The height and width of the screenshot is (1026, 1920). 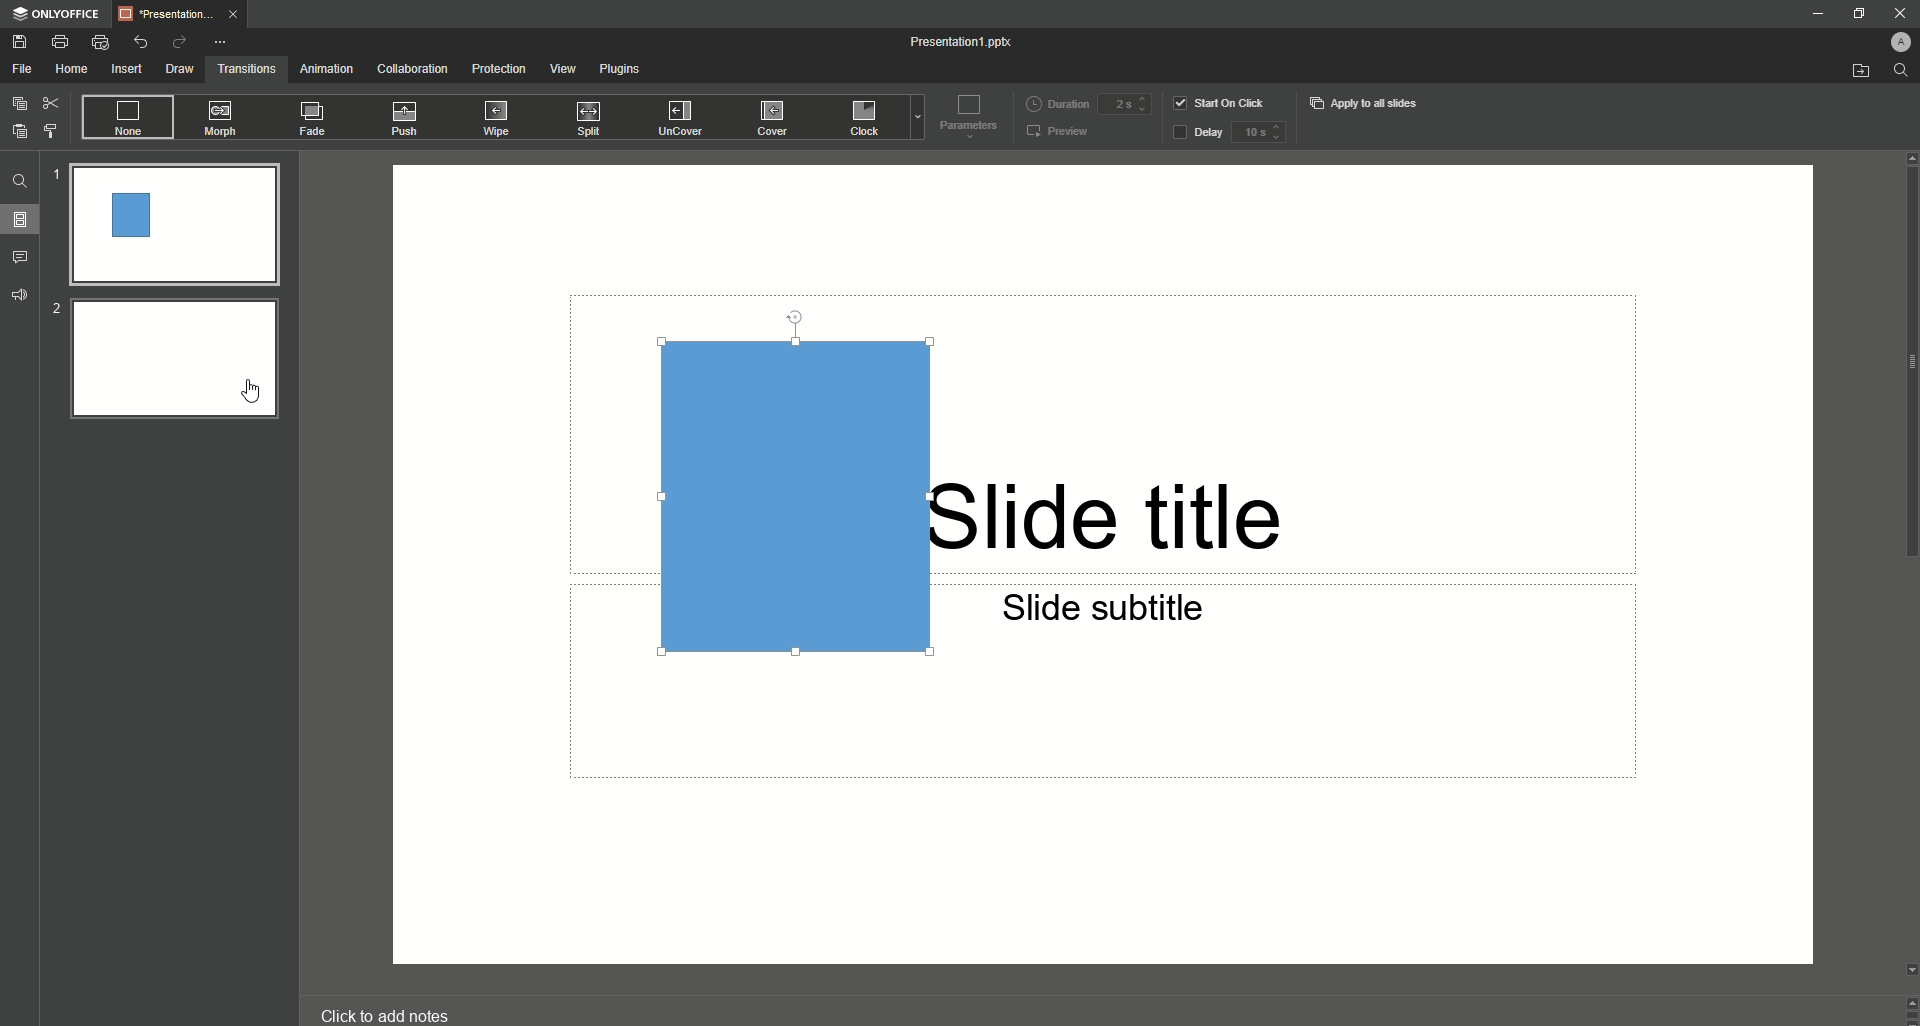 What do you see at coordinates (1265, 135) in the screenshot?
I see `delay input` at bounding box center [1265, 135].